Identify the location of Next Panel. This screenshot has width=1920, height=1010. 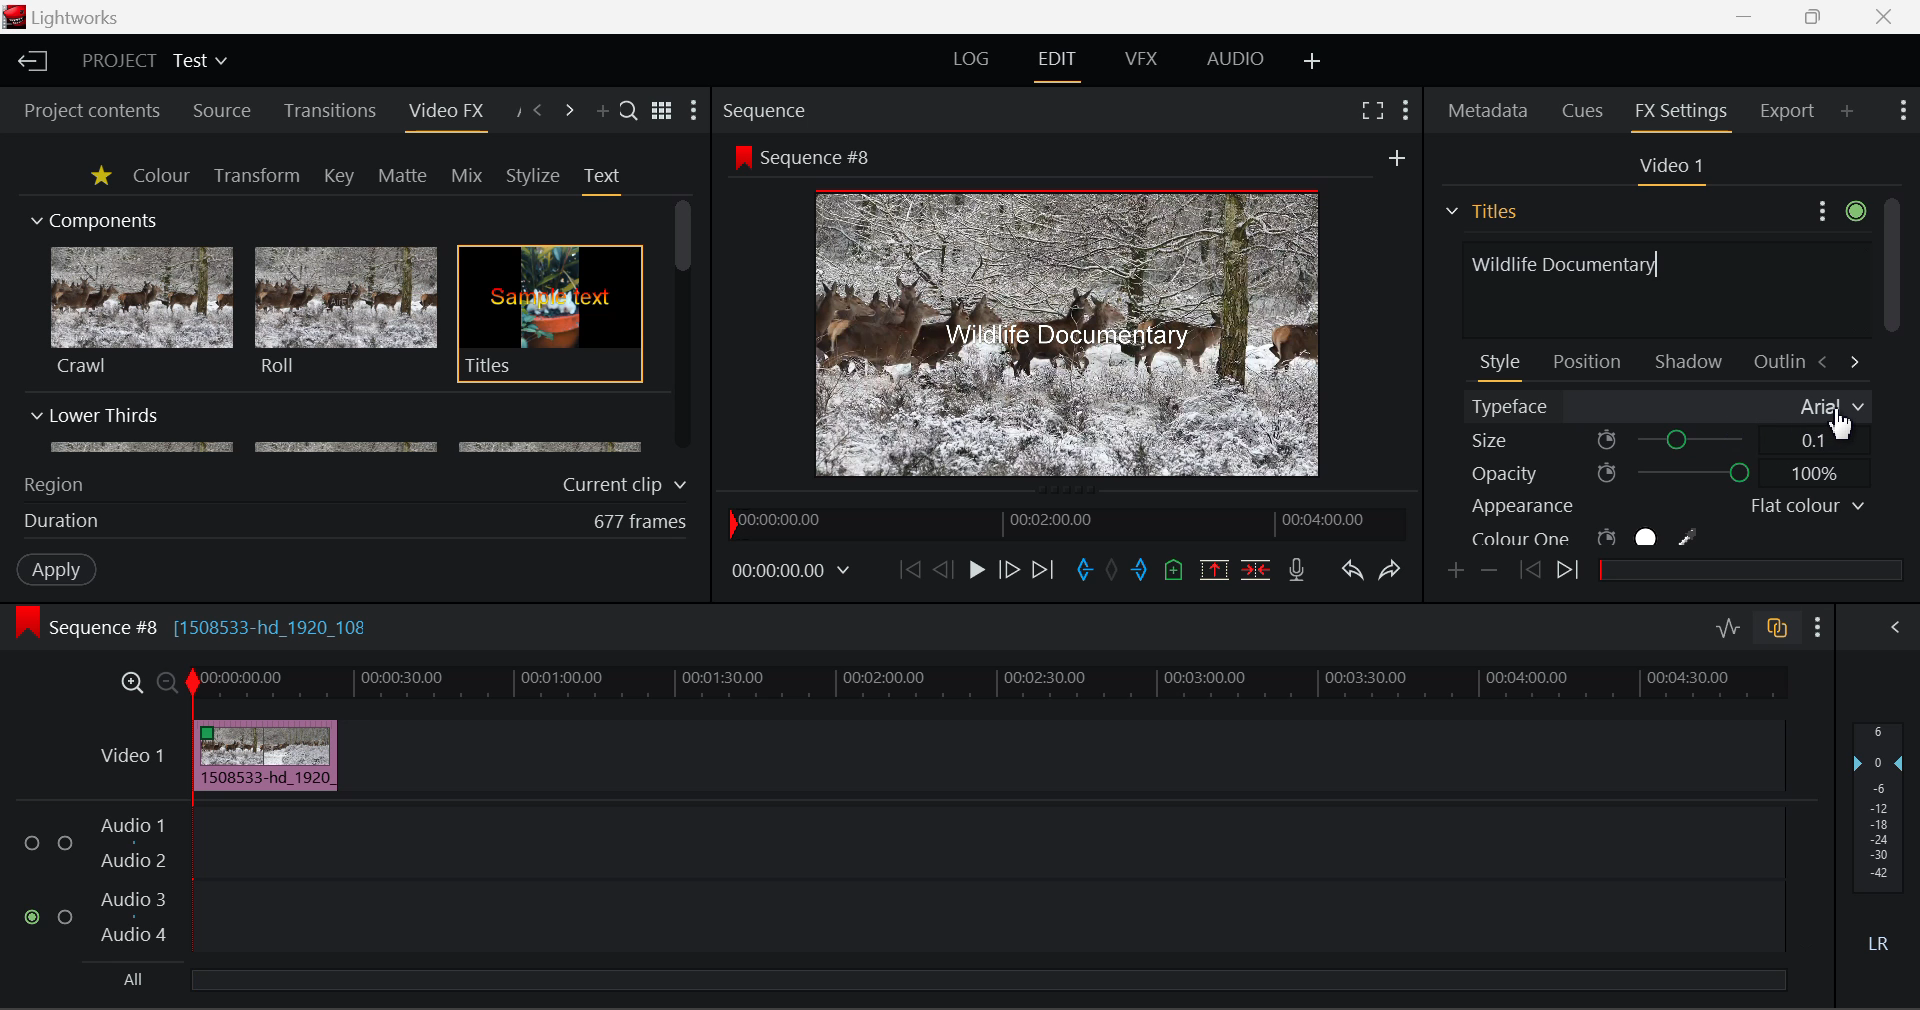
(572, 112).